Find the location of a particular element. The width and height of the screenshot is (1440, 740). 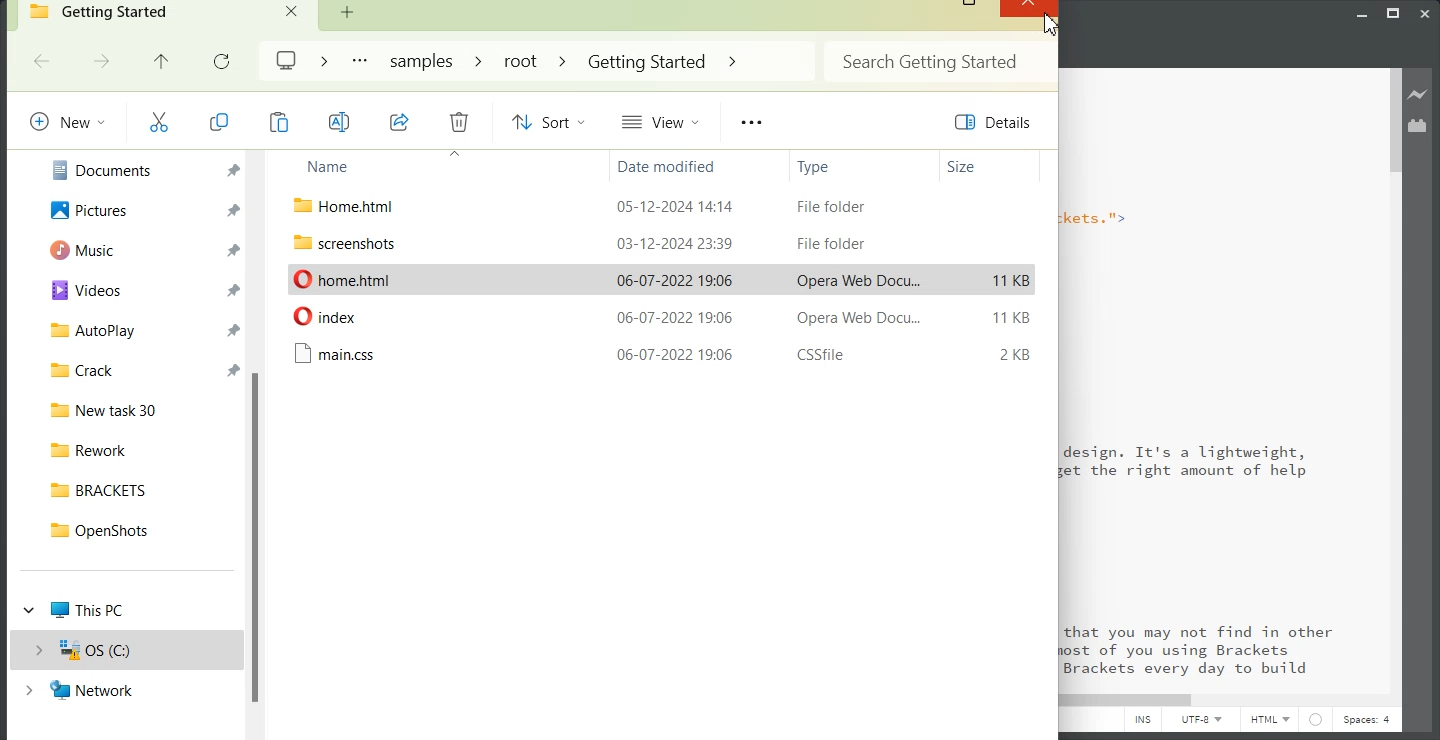

Auto play is located at coordinates (138, 332).